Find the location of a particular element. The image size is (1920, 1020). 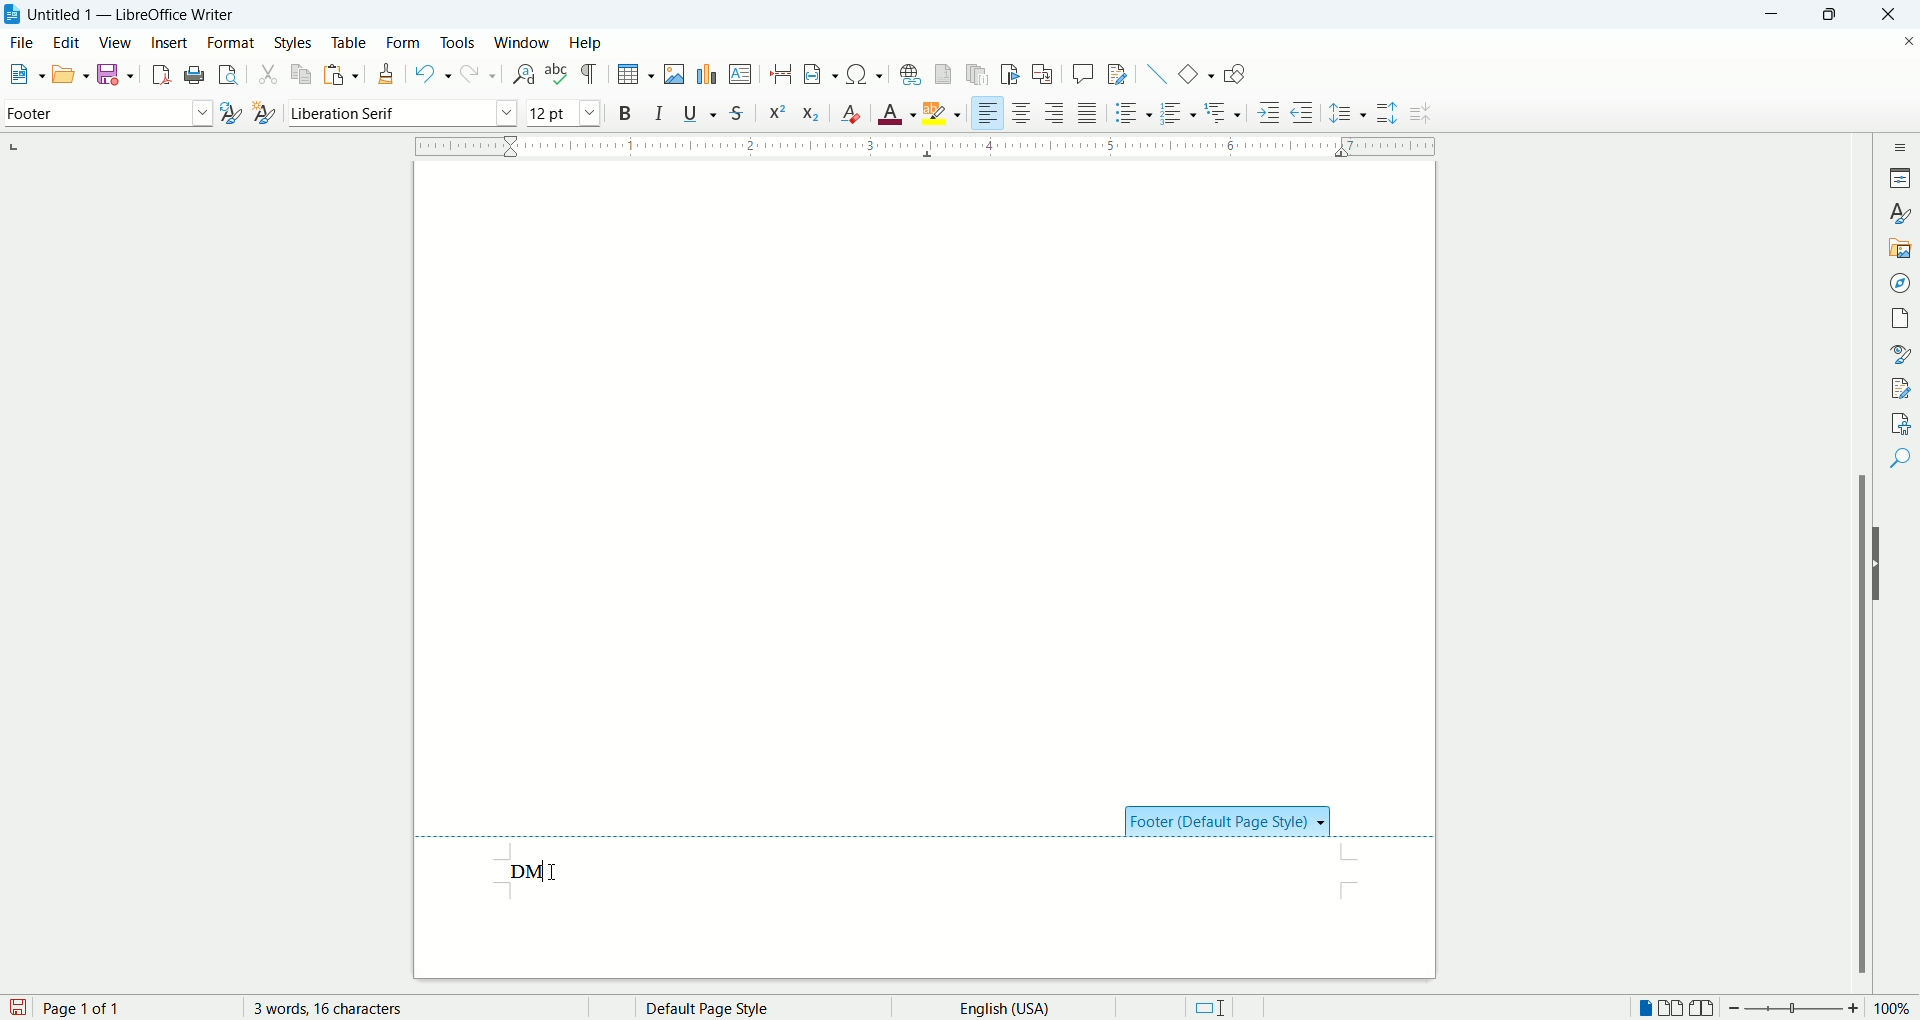

new style is located at coordinates (263, 113).